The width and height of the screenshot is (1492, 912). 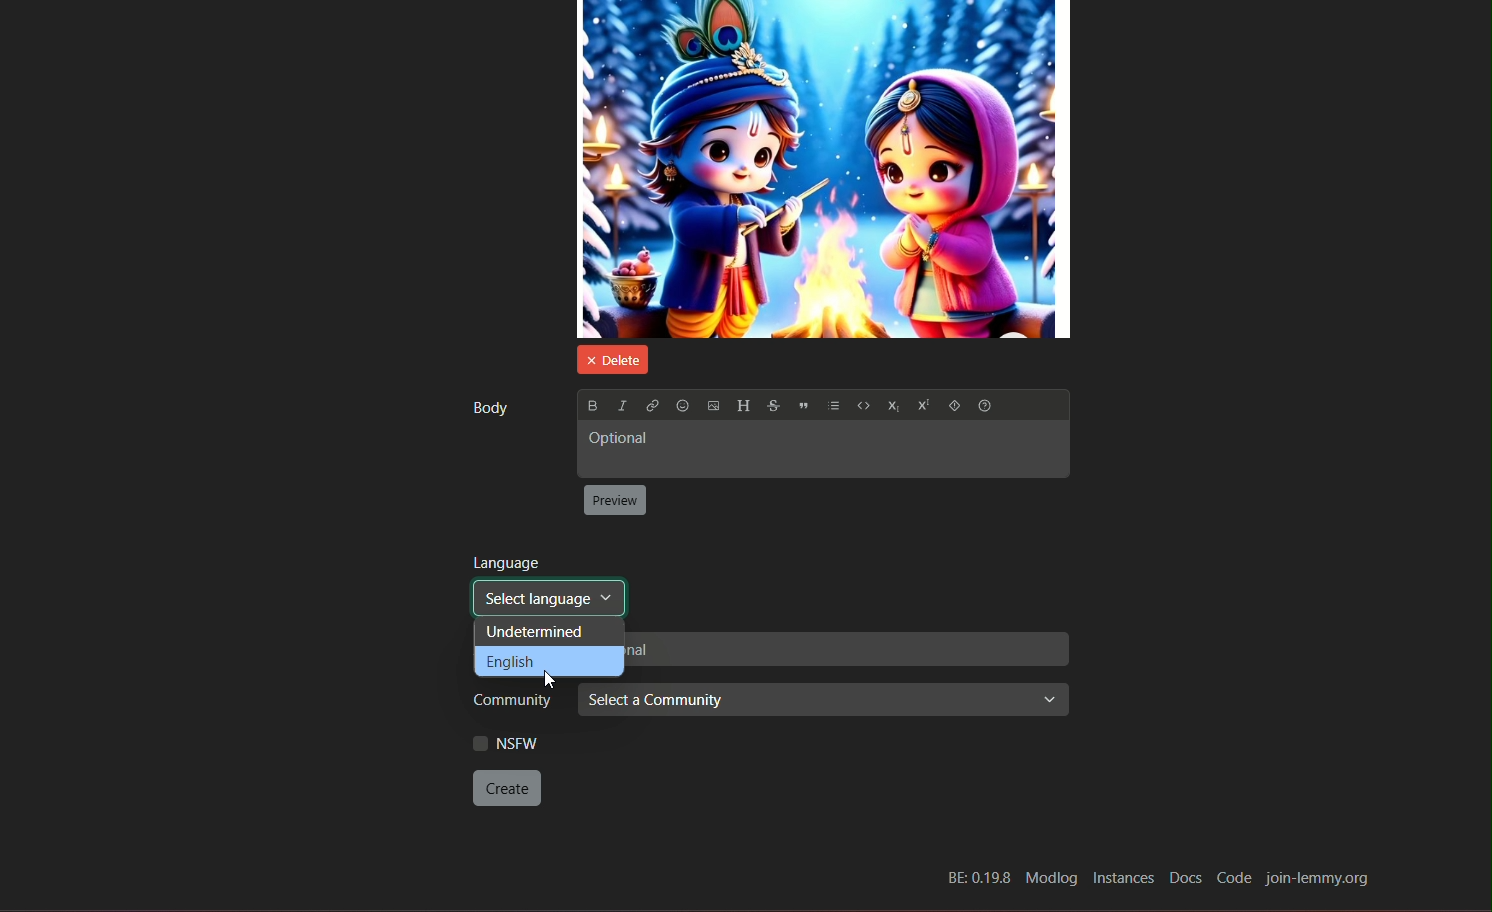 What do you see at coordinates (821, 452) in the screenshot?
I see `Optional` at bounding box center [821, 452].